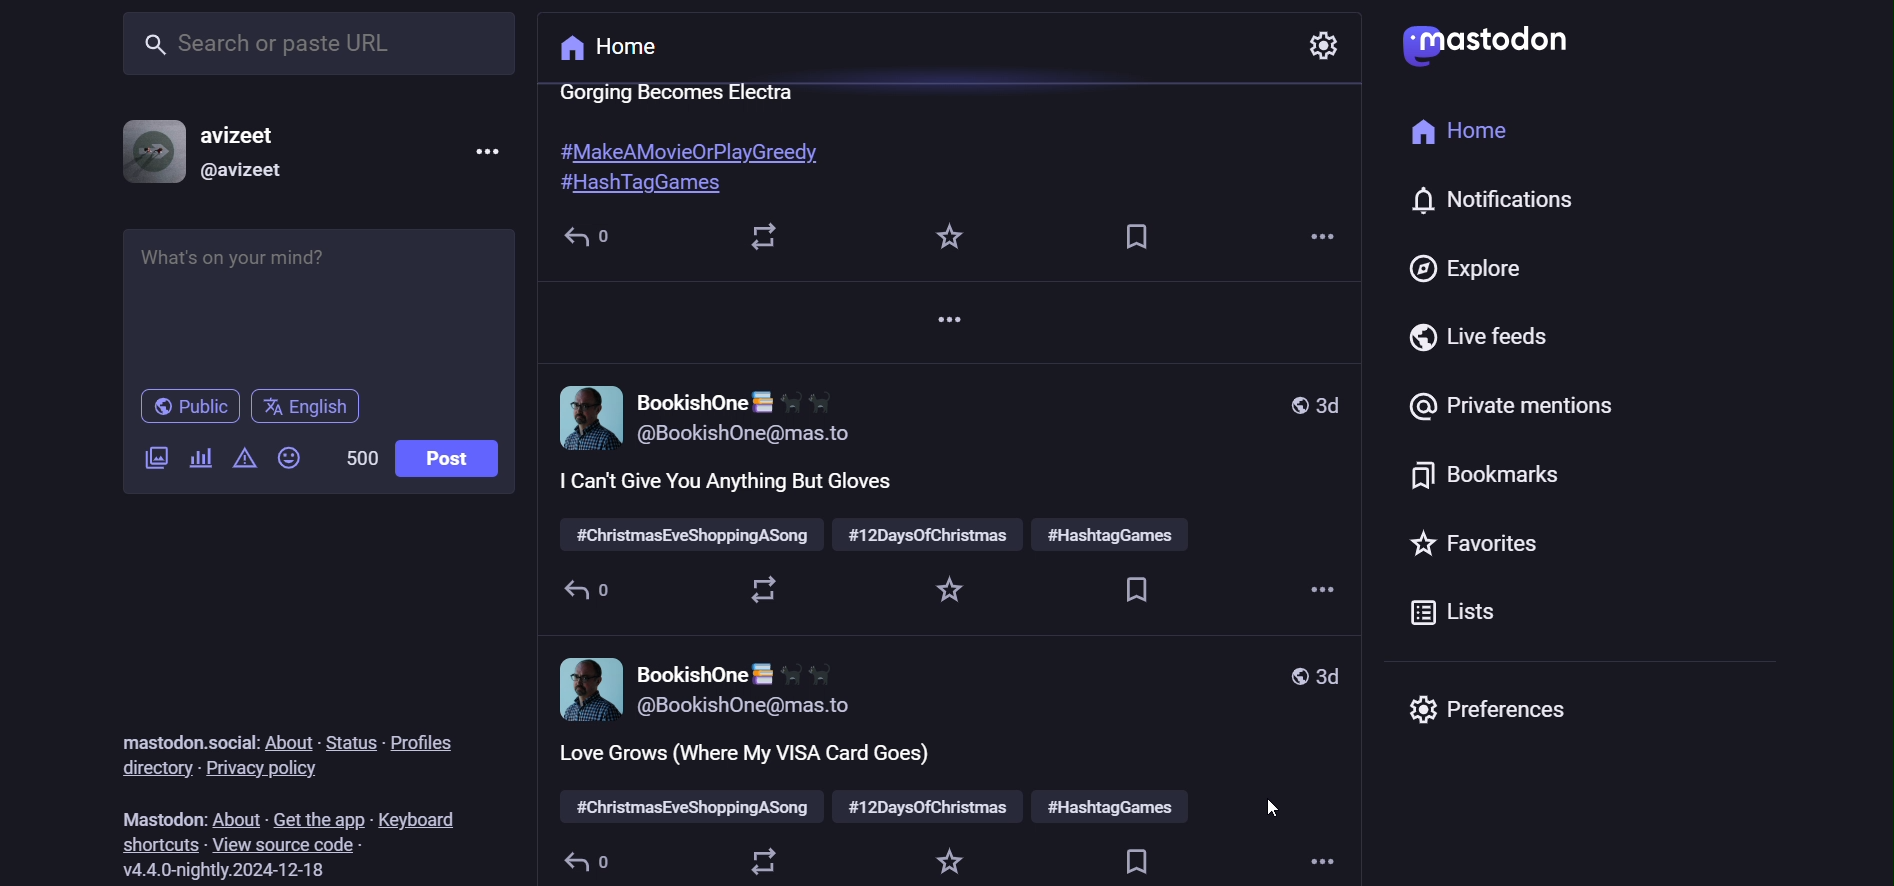 This screenshot has width=1894, height=886. I want to click on lists, so click(1471, 612).